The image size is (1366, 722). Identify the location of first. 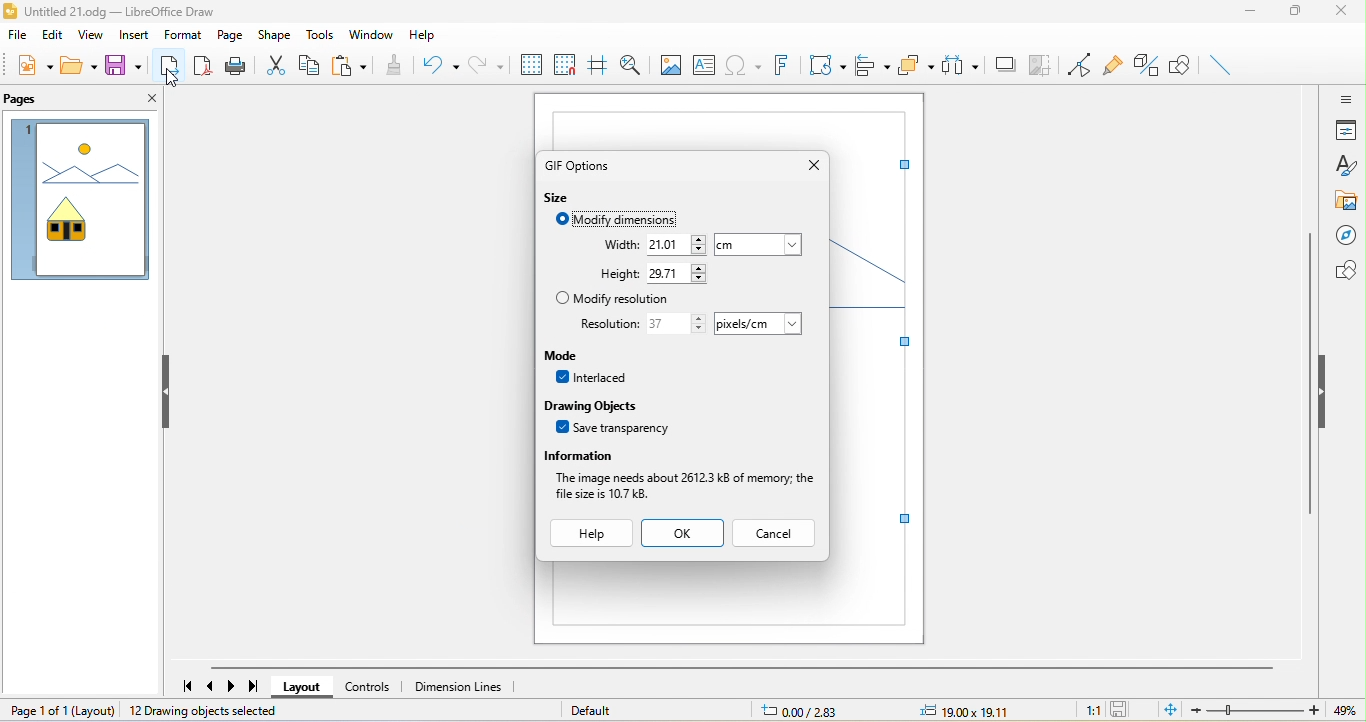
(182, 682).